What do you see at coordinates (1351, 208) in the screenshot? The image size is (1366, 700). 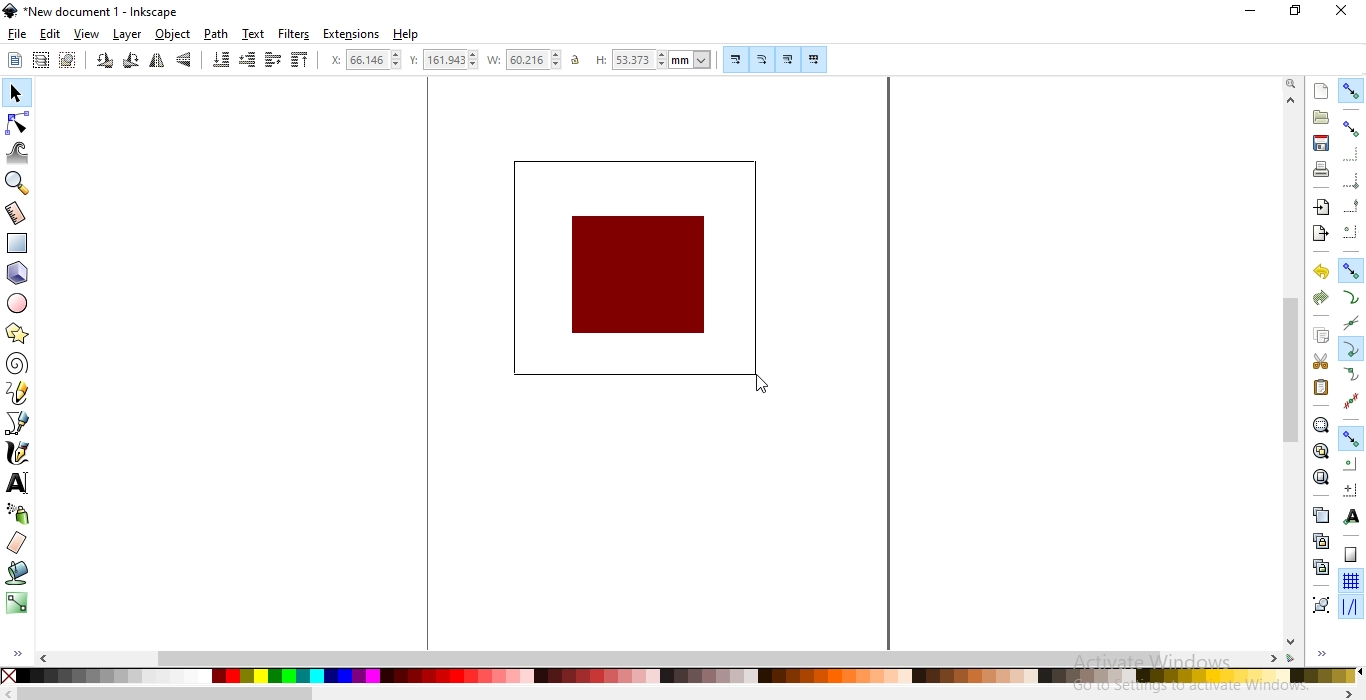 I see `snap midpoints of ` at bounding box center [1351, 208].